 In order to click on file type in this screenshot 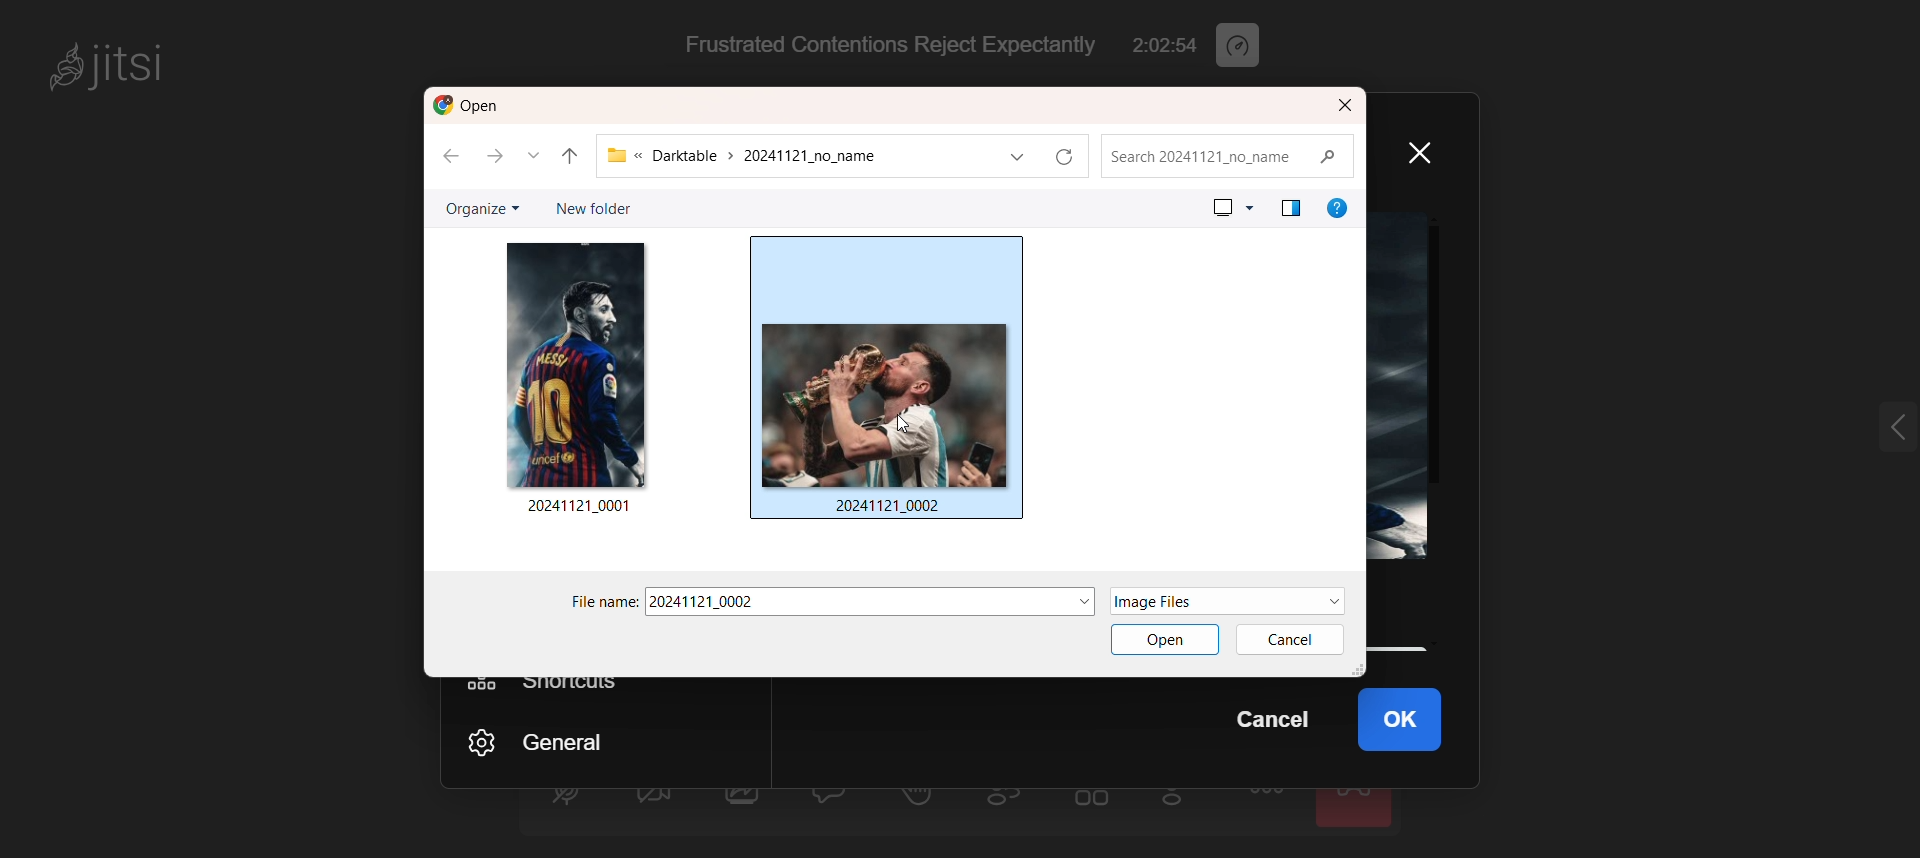, I will do `click(1196, 601)`.